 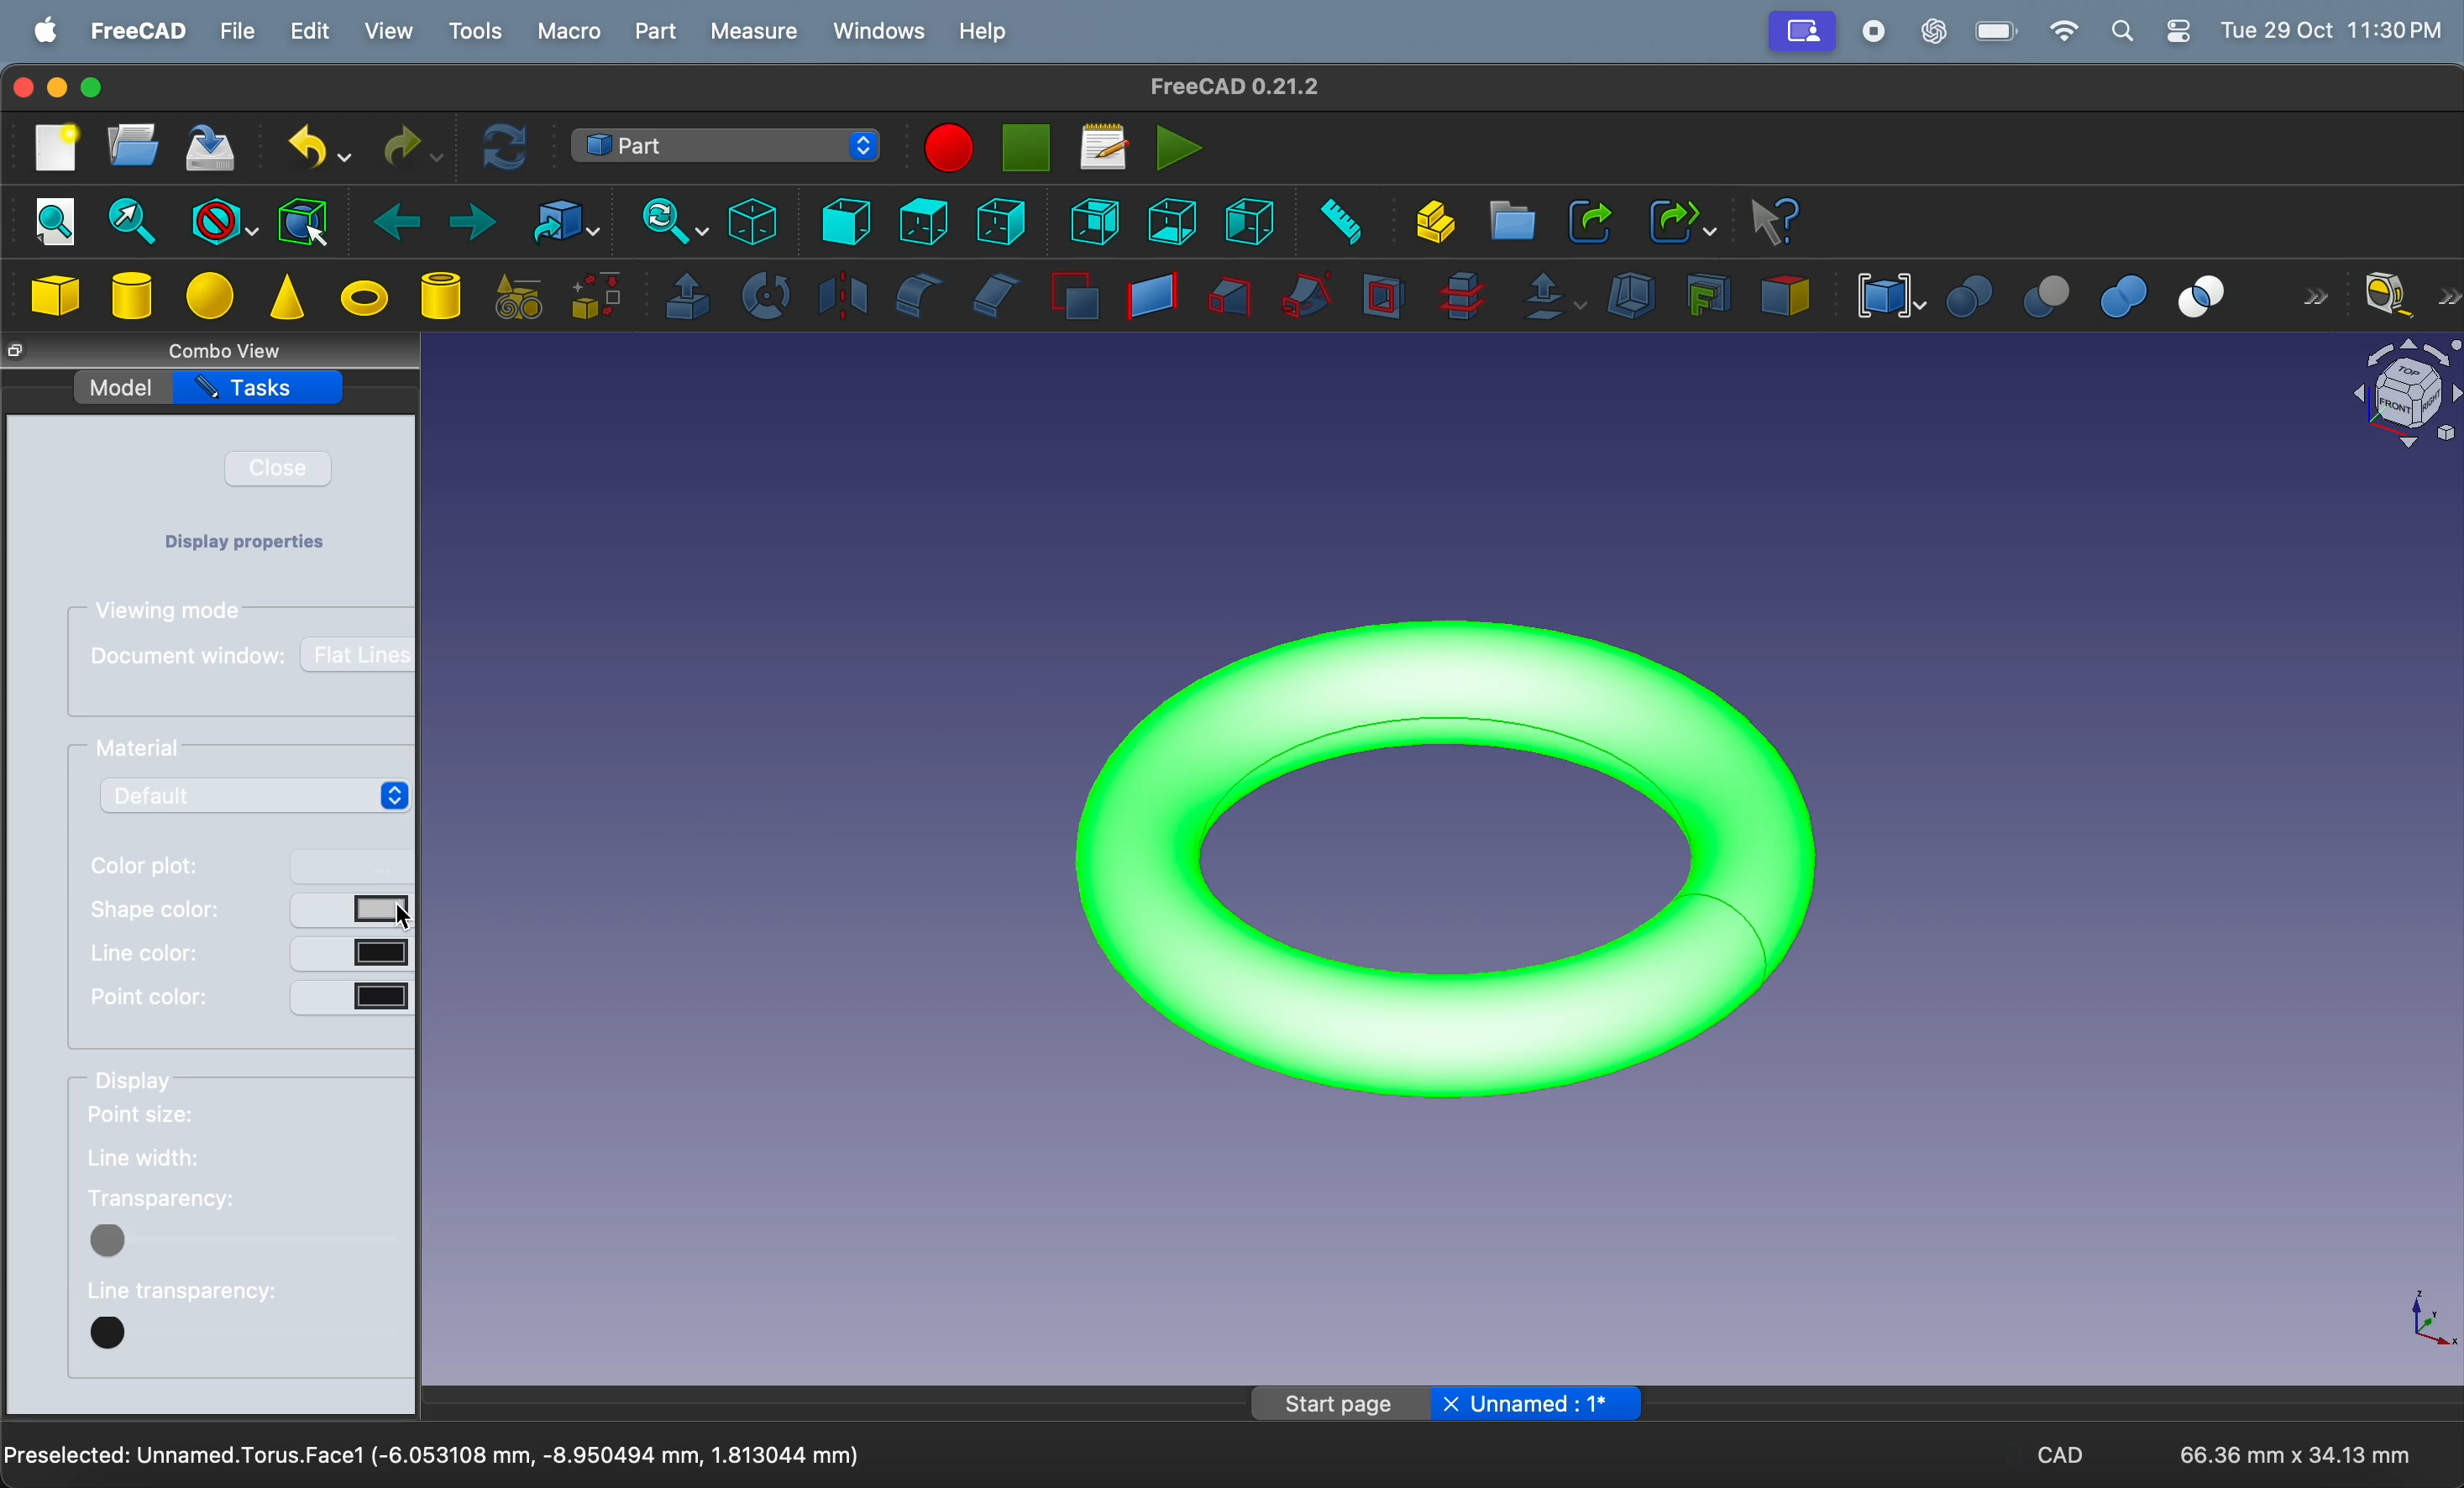 I want to click on default, so click(x=256, y=794).